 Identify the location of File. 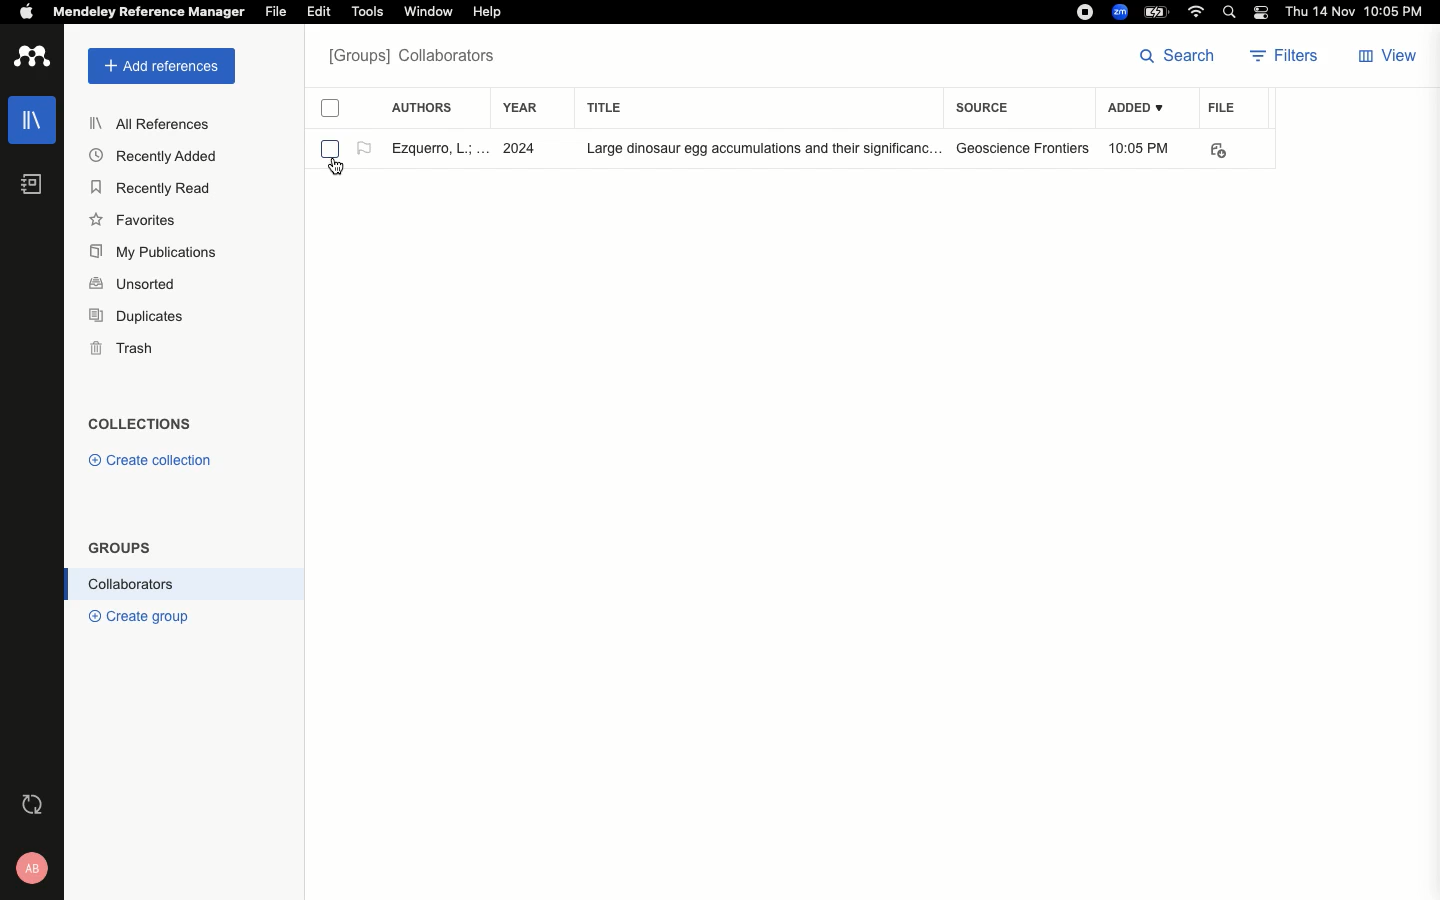
(276, 12).